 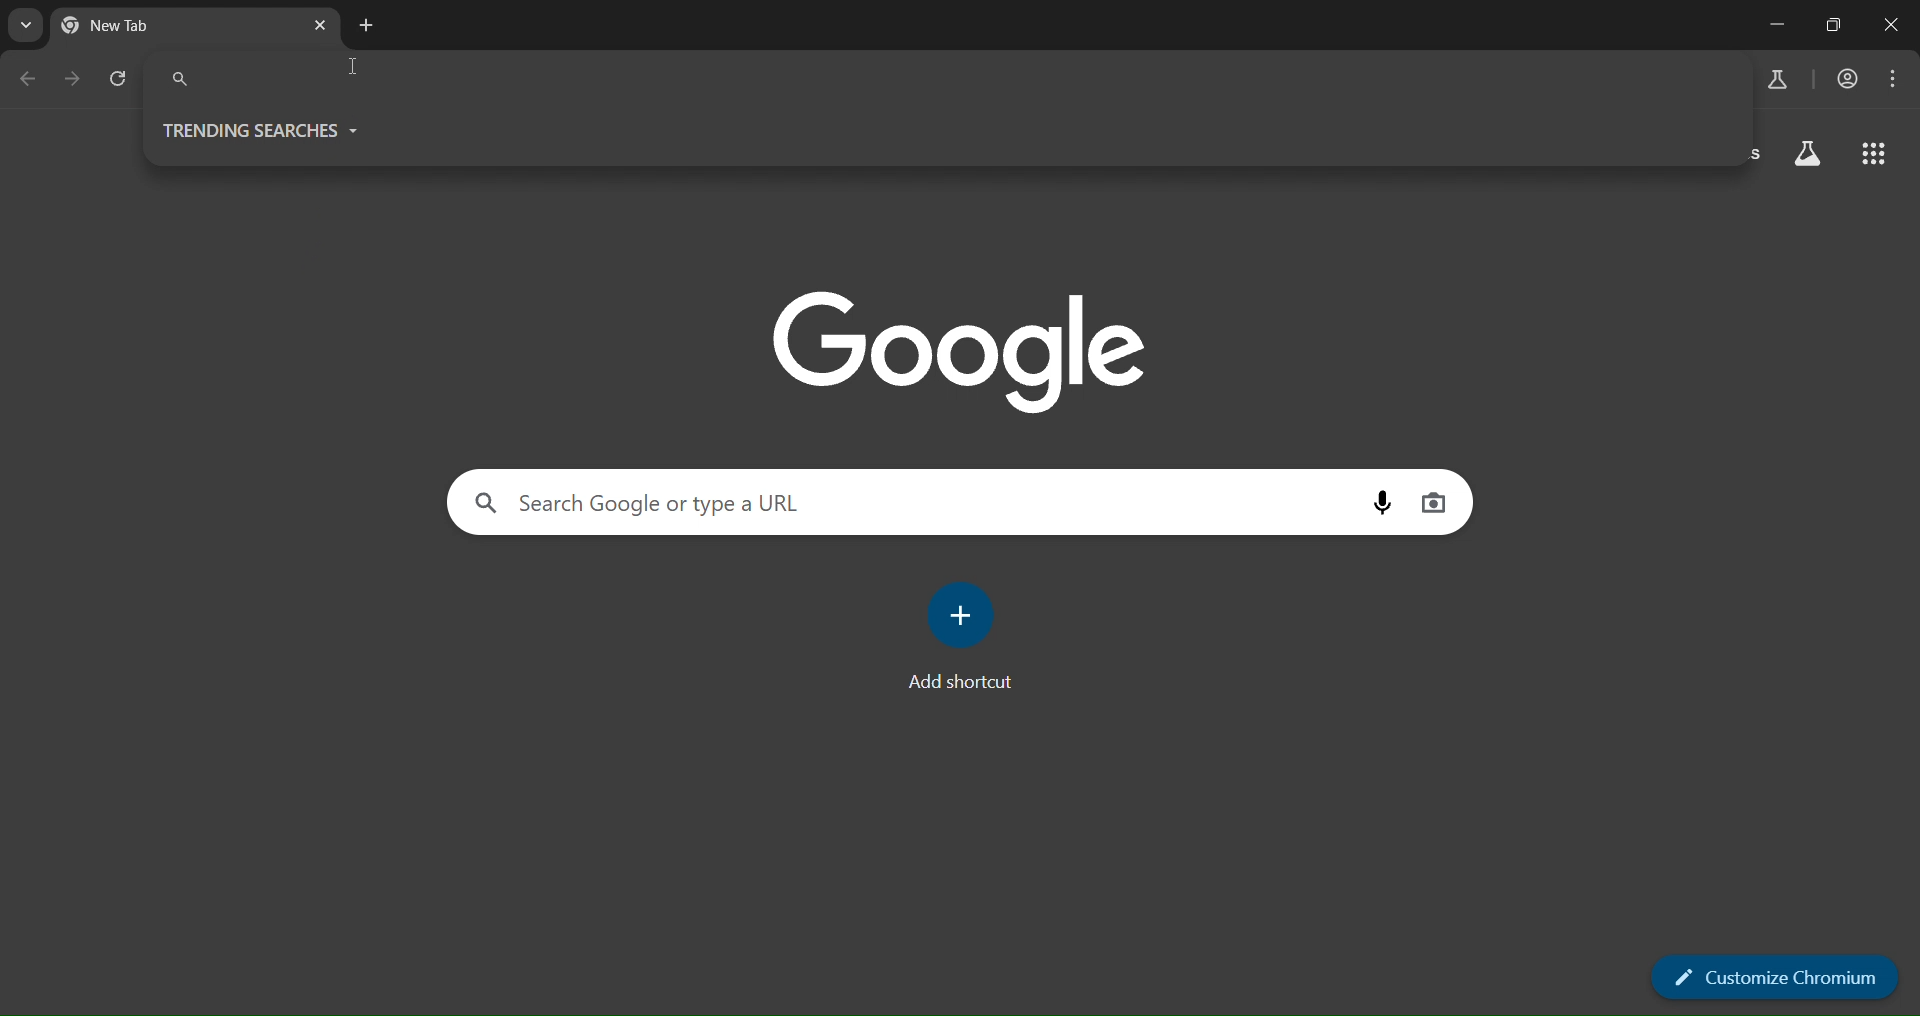 I want to click on search tabs, so click(x=27, y=26).